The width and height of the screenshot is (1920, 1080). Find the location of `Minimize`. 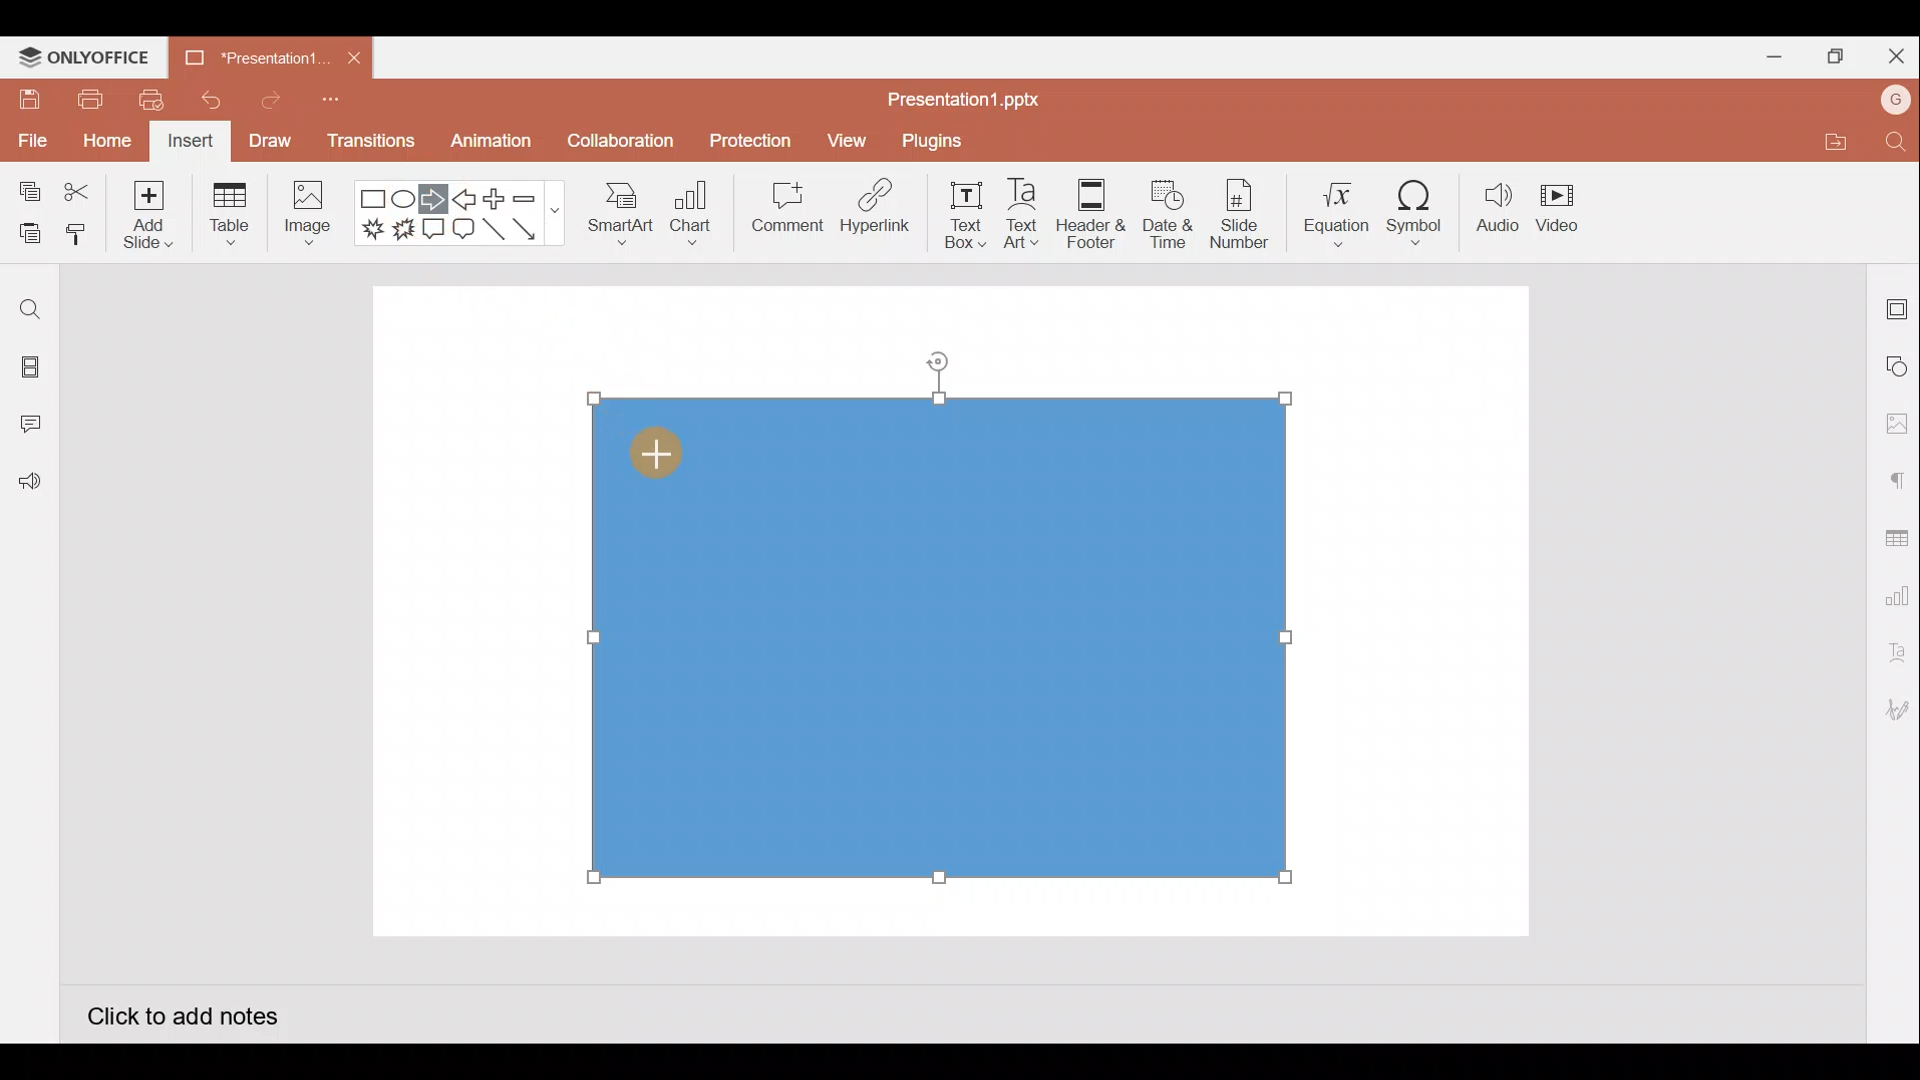

Minimize is located at coordinates (1766, 53).